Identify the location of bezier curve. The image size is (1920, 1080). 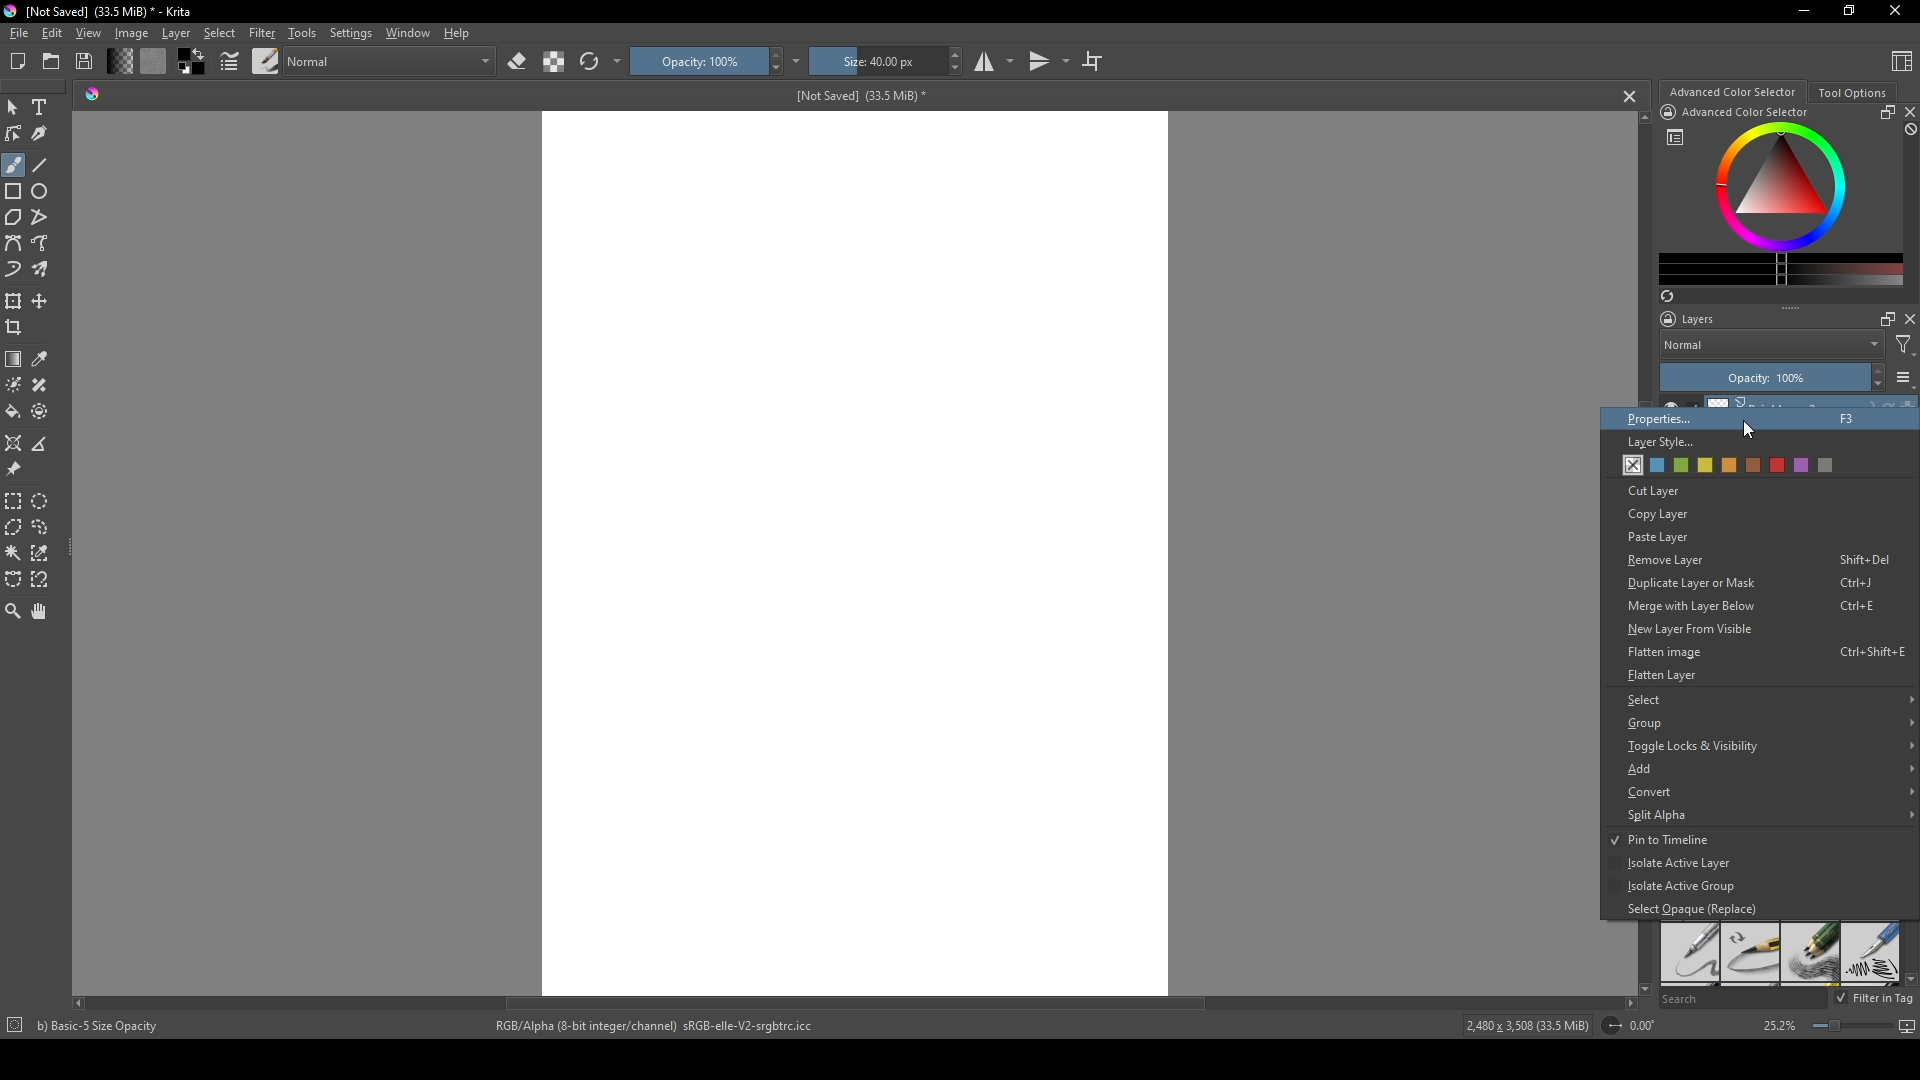
(14, 580).